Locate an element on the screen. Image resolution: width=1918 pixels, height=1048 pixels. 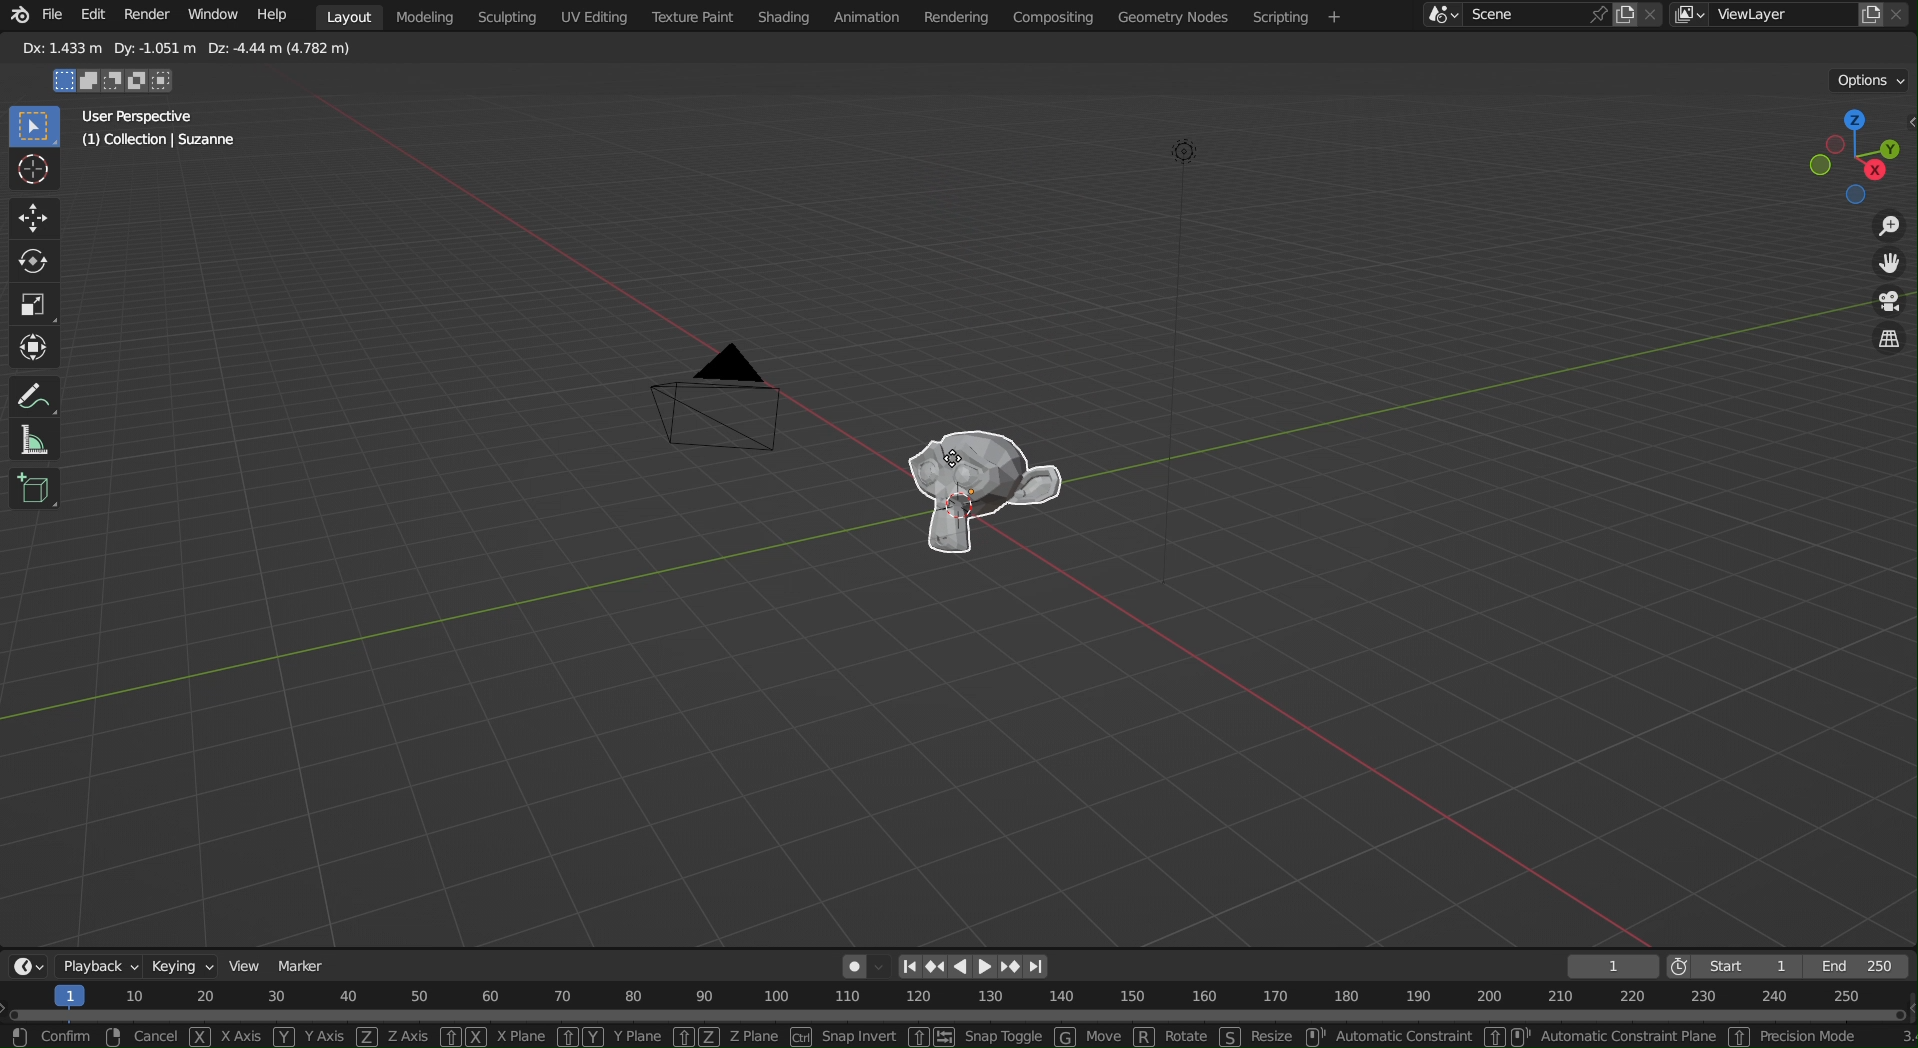
Scripting is located at coordinates (1300, 16).